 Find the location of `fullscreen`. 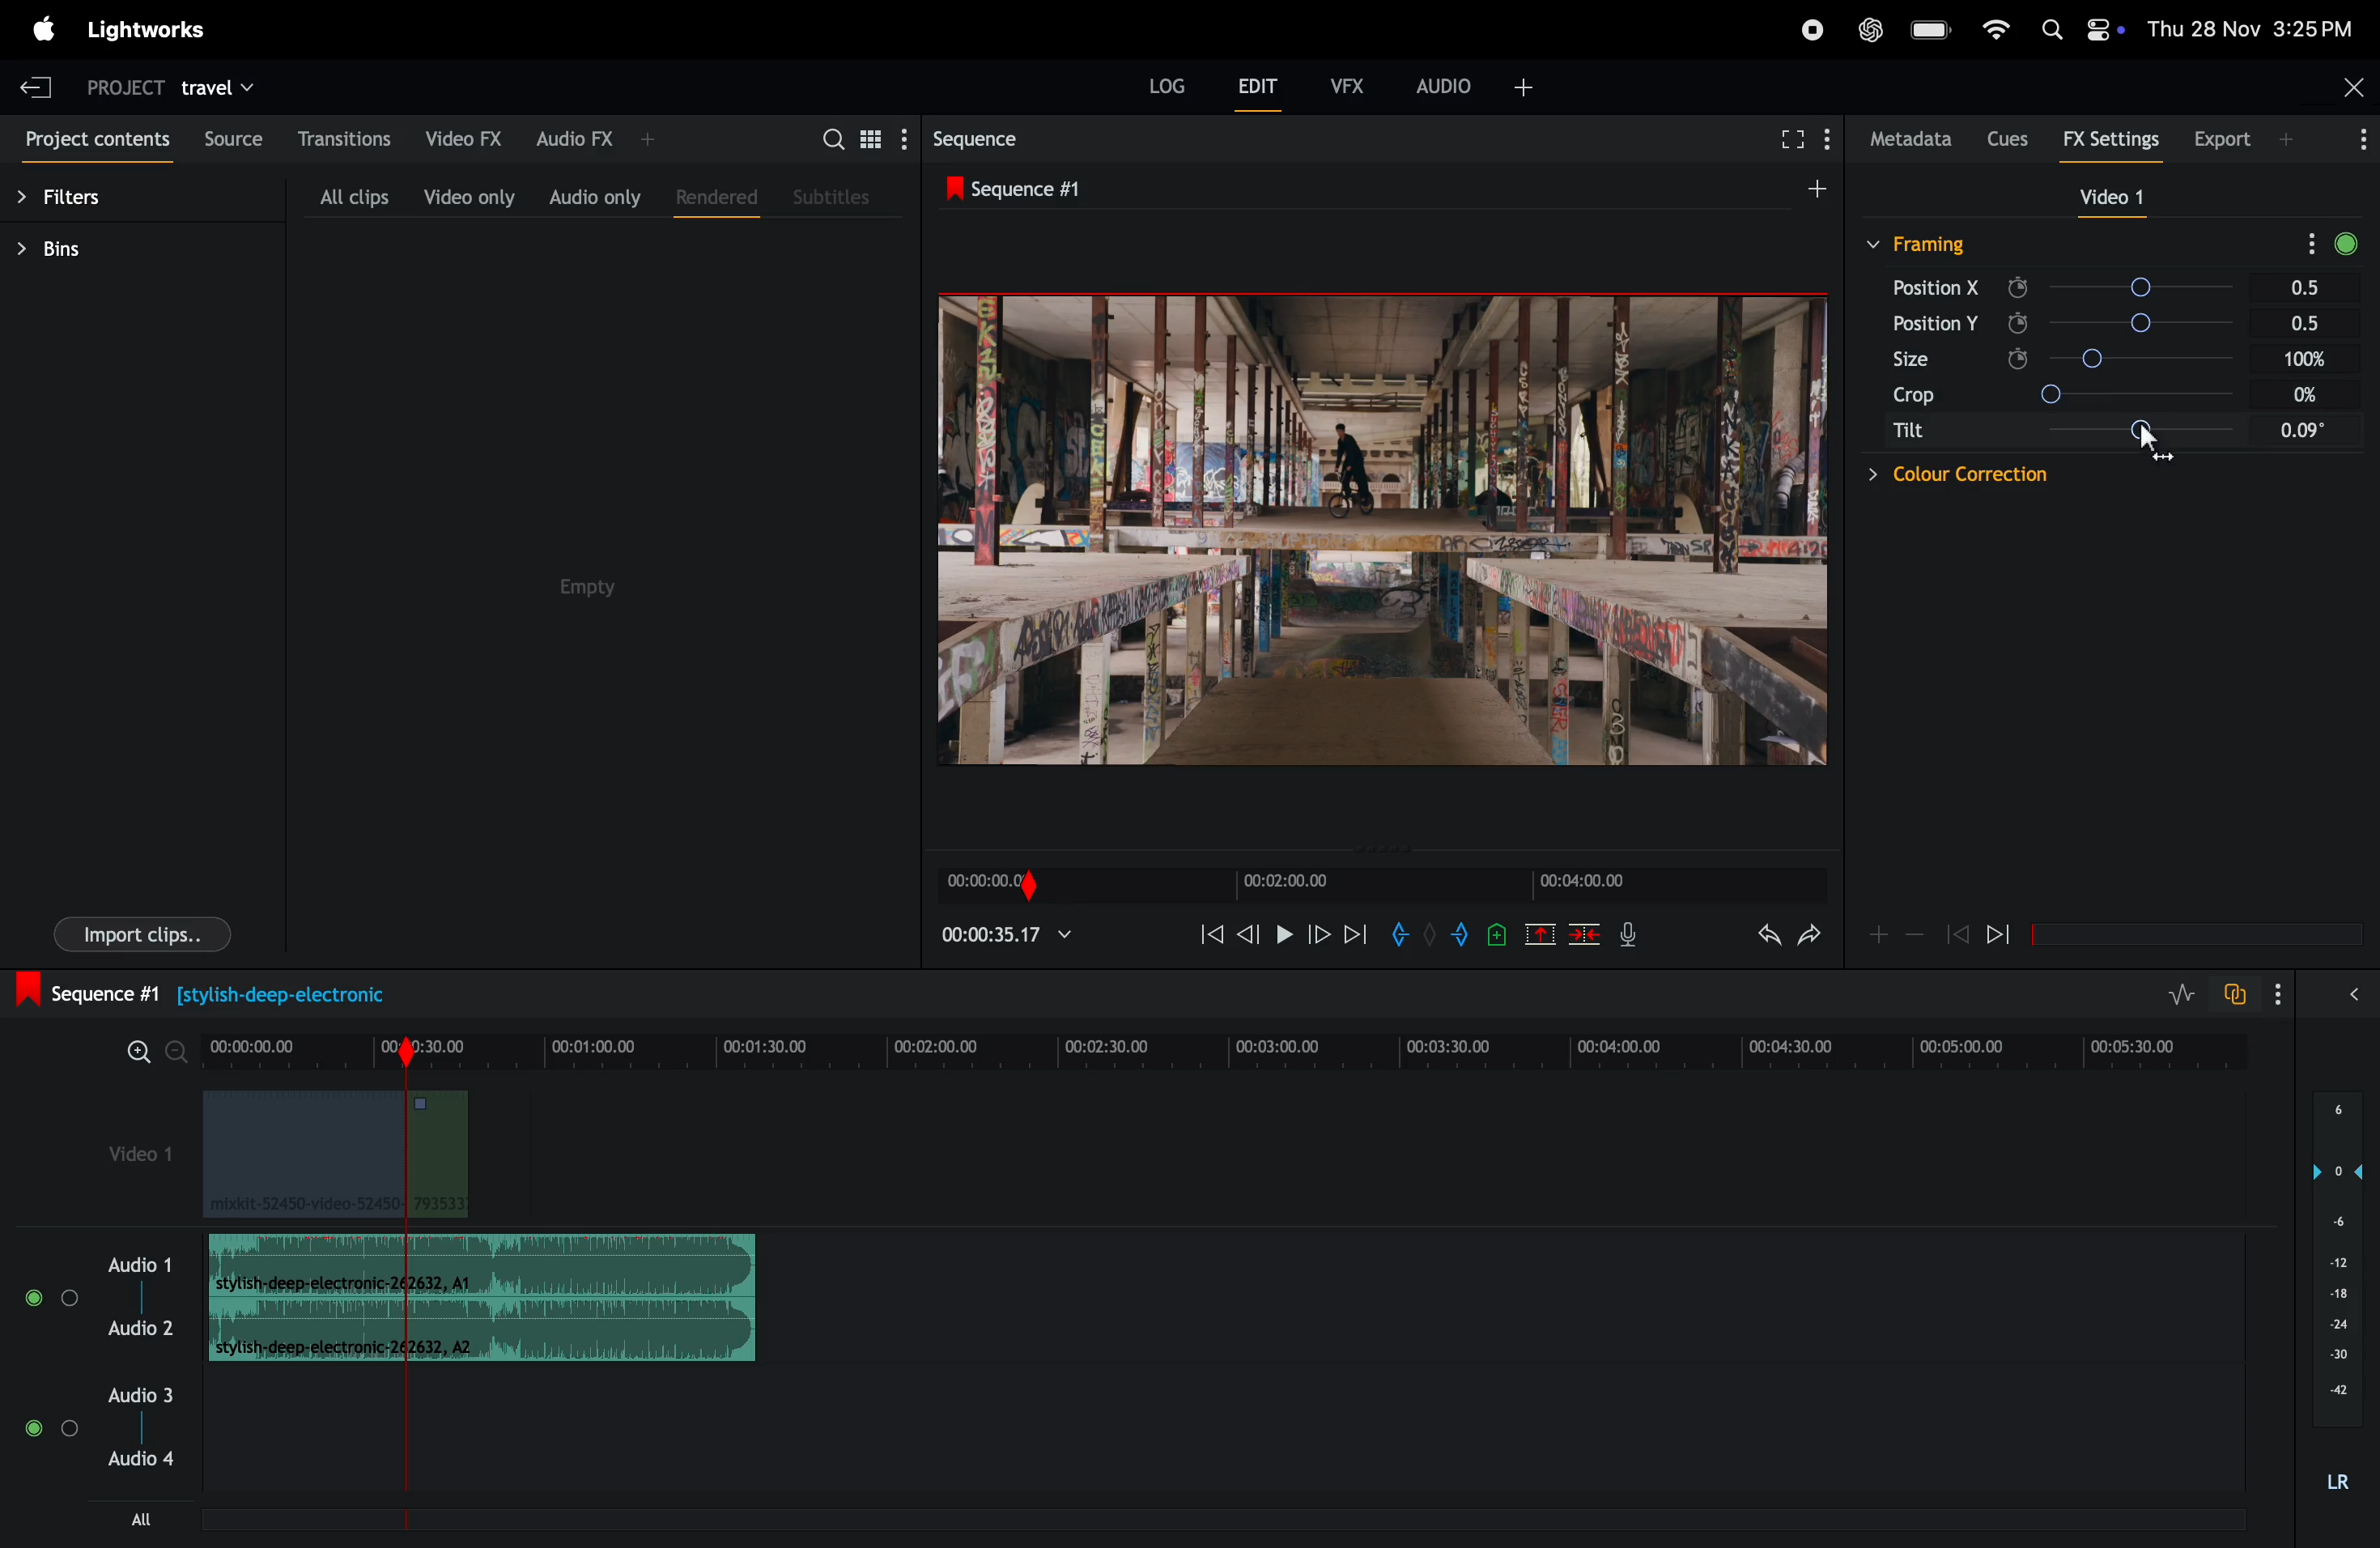

fullscreen is located at coordinates (1790, 142).